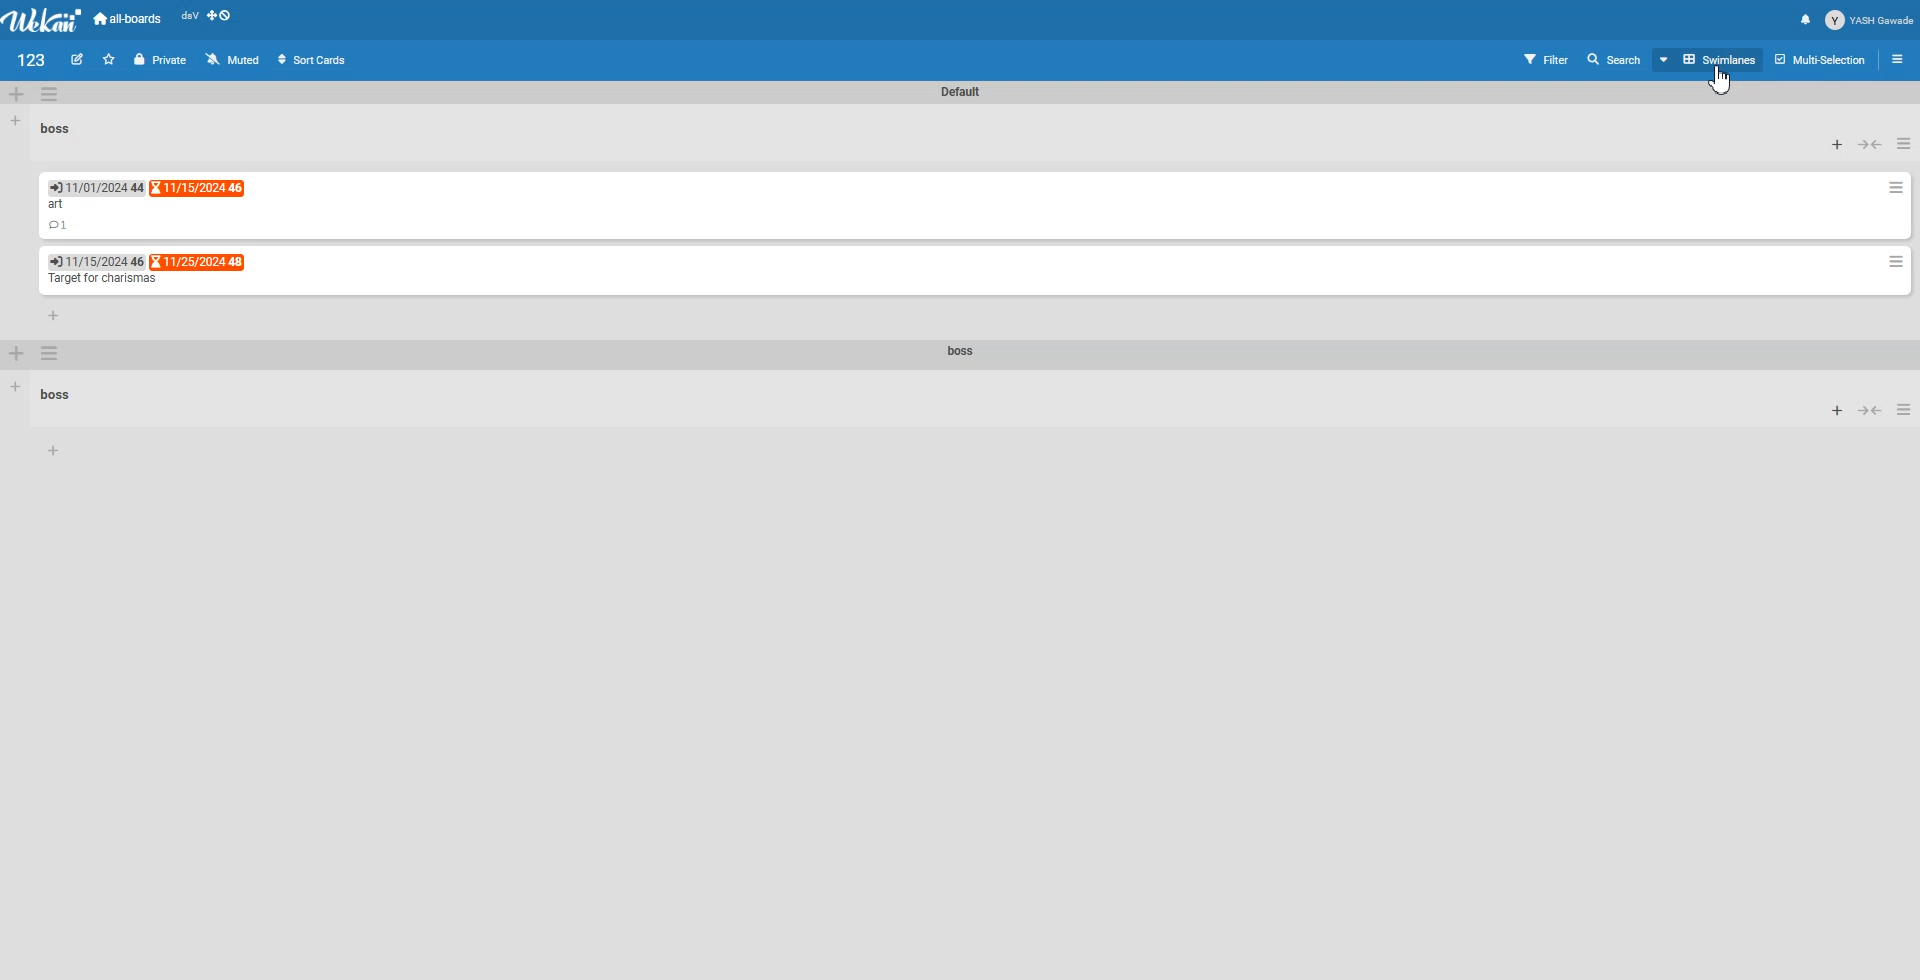  I want to click on Muted, so click(234, 58).